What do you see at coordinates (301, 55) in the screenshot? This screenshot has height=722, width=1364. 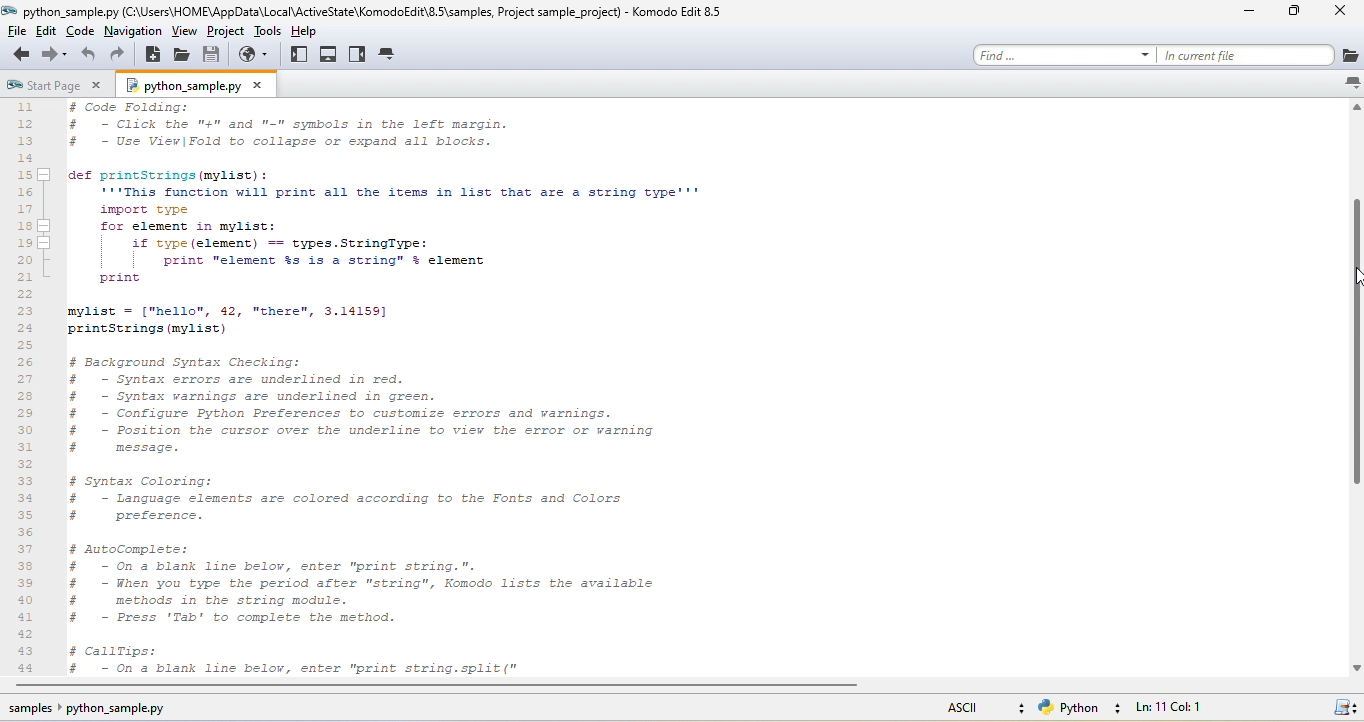 I see `left pane` at bounding box center [301, 55].